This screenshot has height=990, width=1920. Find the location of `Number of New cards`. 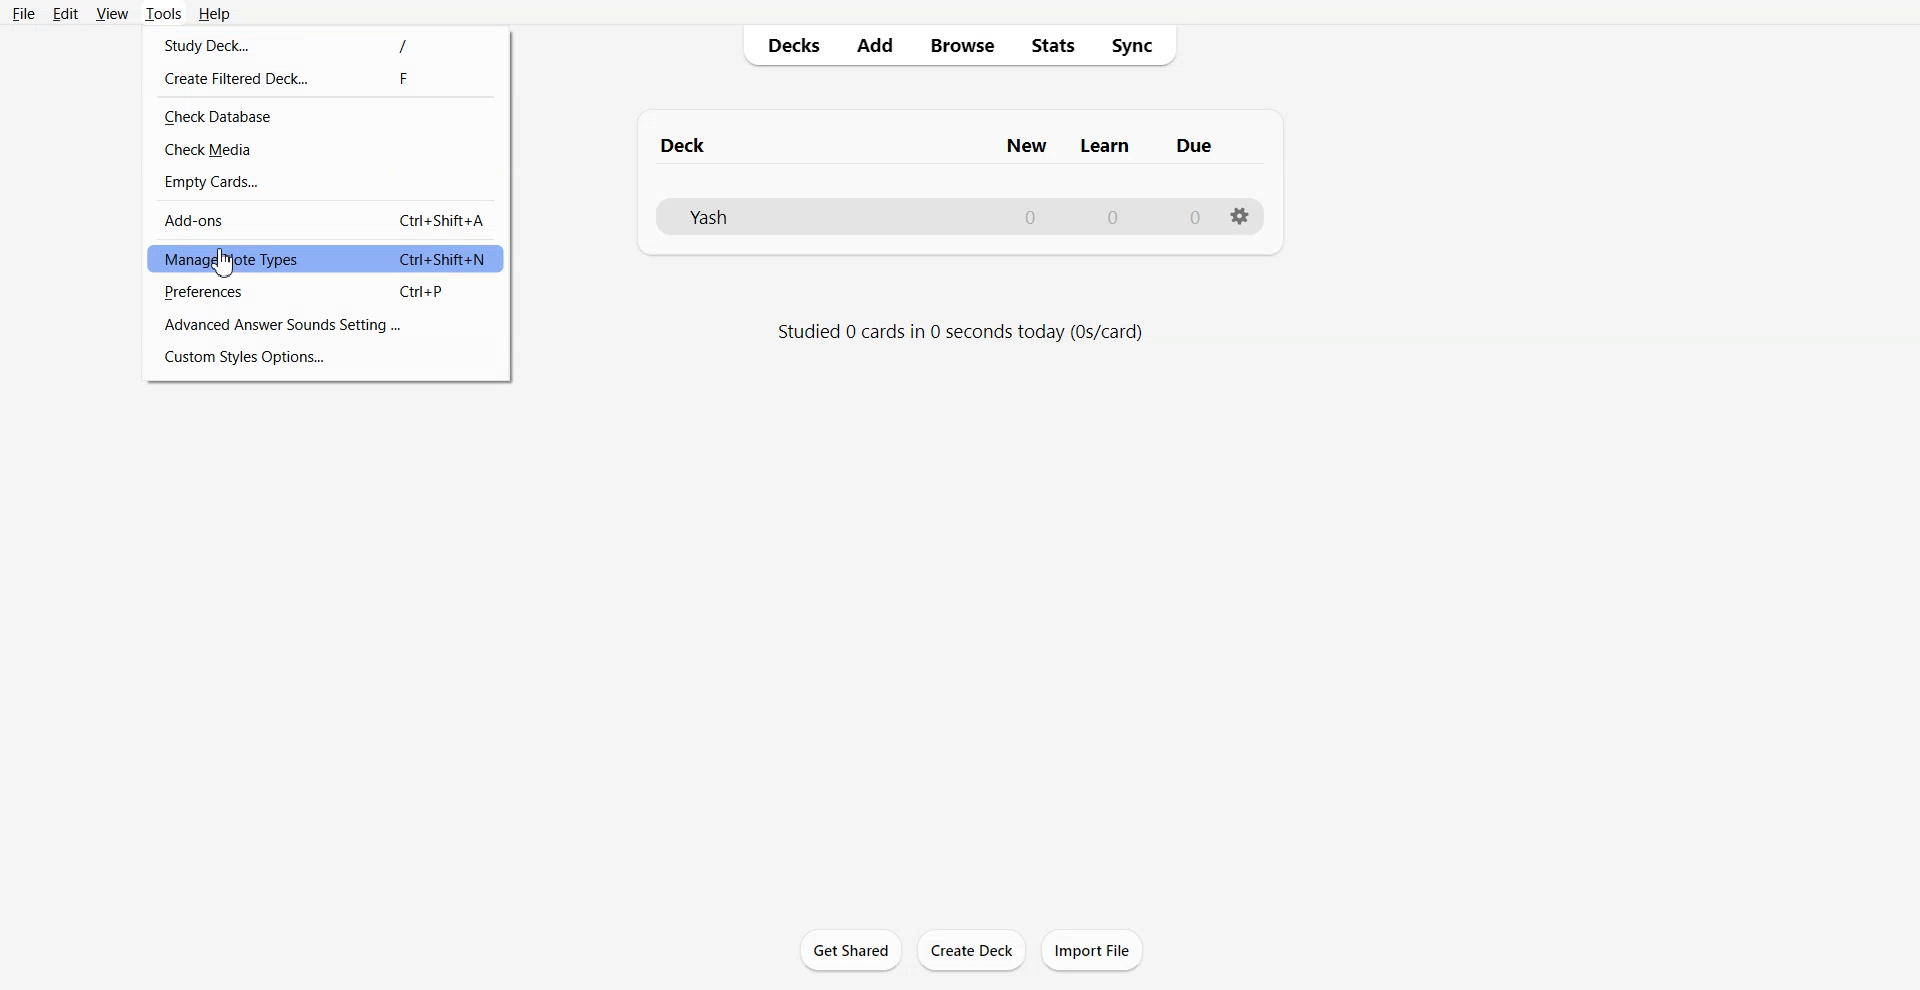

Number of New cards is located at coordinates (1030, 217).